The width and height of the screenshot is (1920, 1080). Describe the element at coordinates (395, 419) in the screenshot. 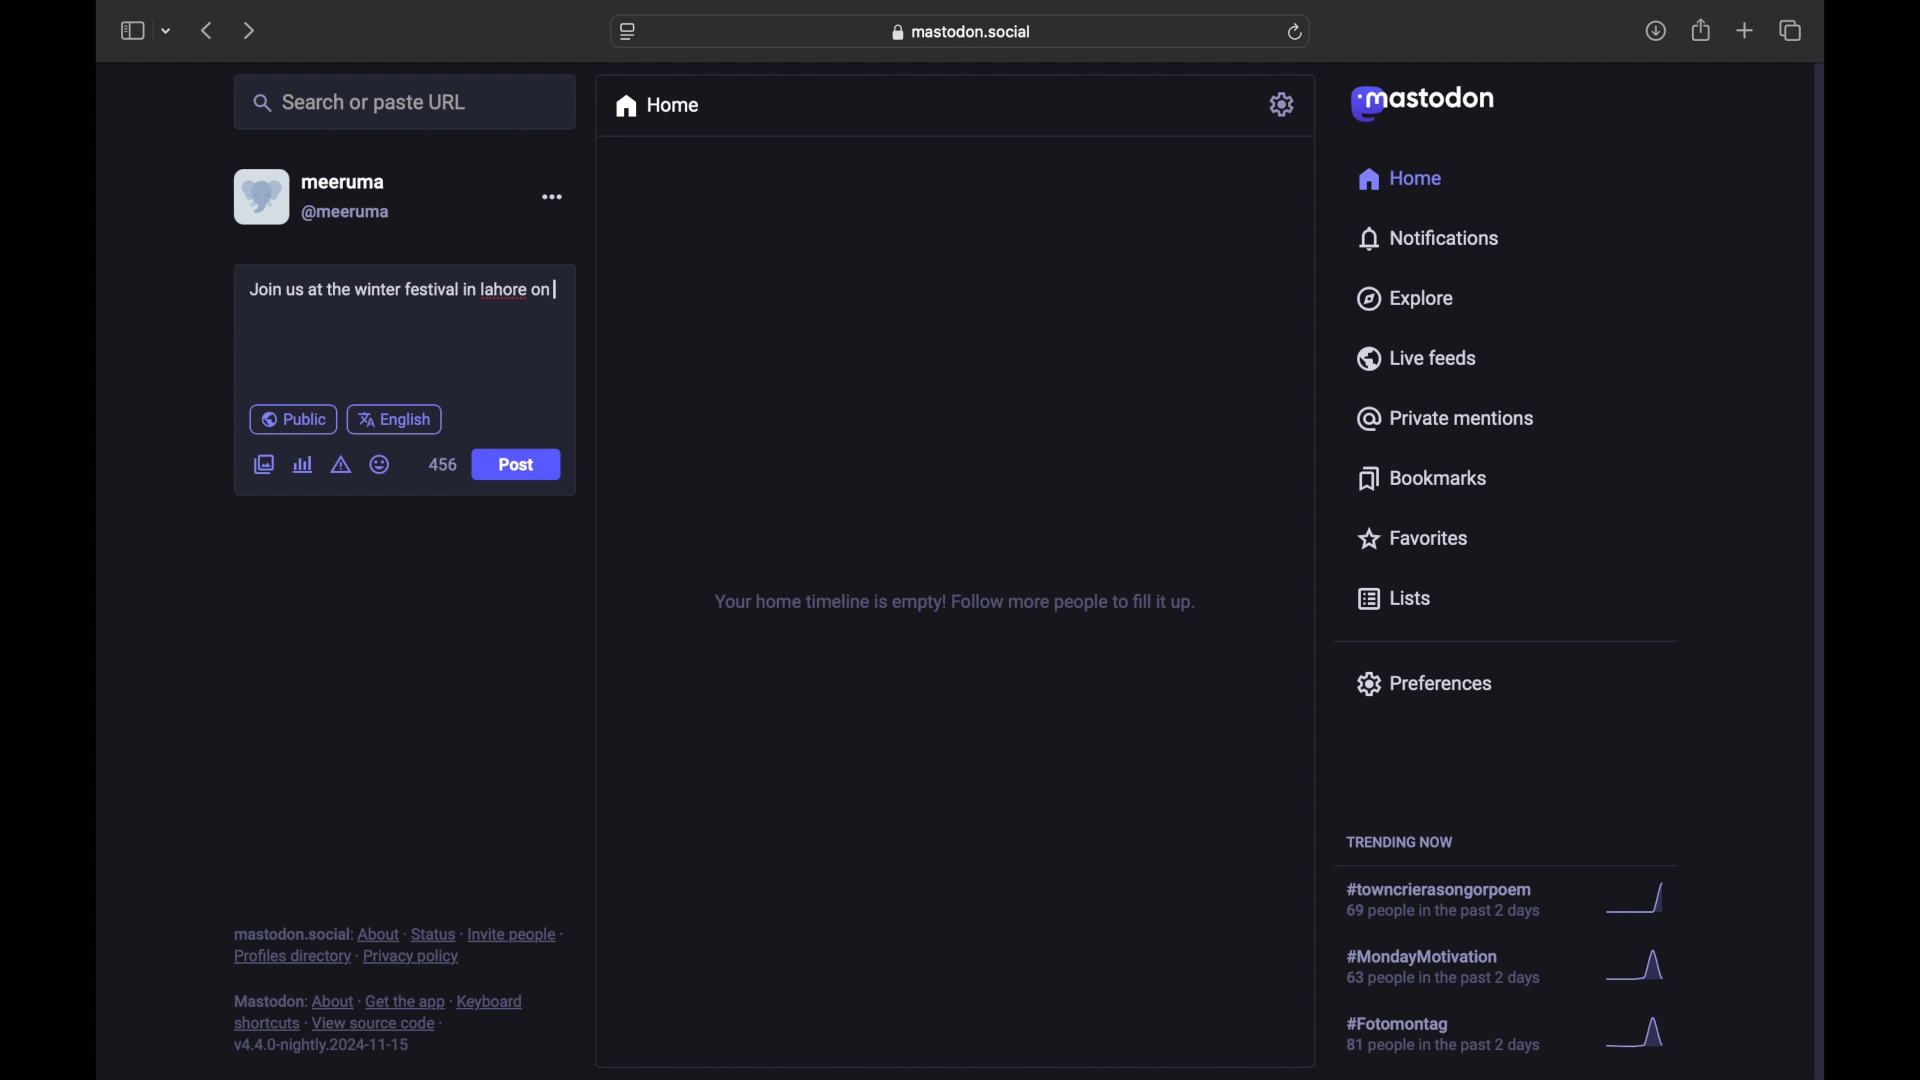

I see `english` at that location.